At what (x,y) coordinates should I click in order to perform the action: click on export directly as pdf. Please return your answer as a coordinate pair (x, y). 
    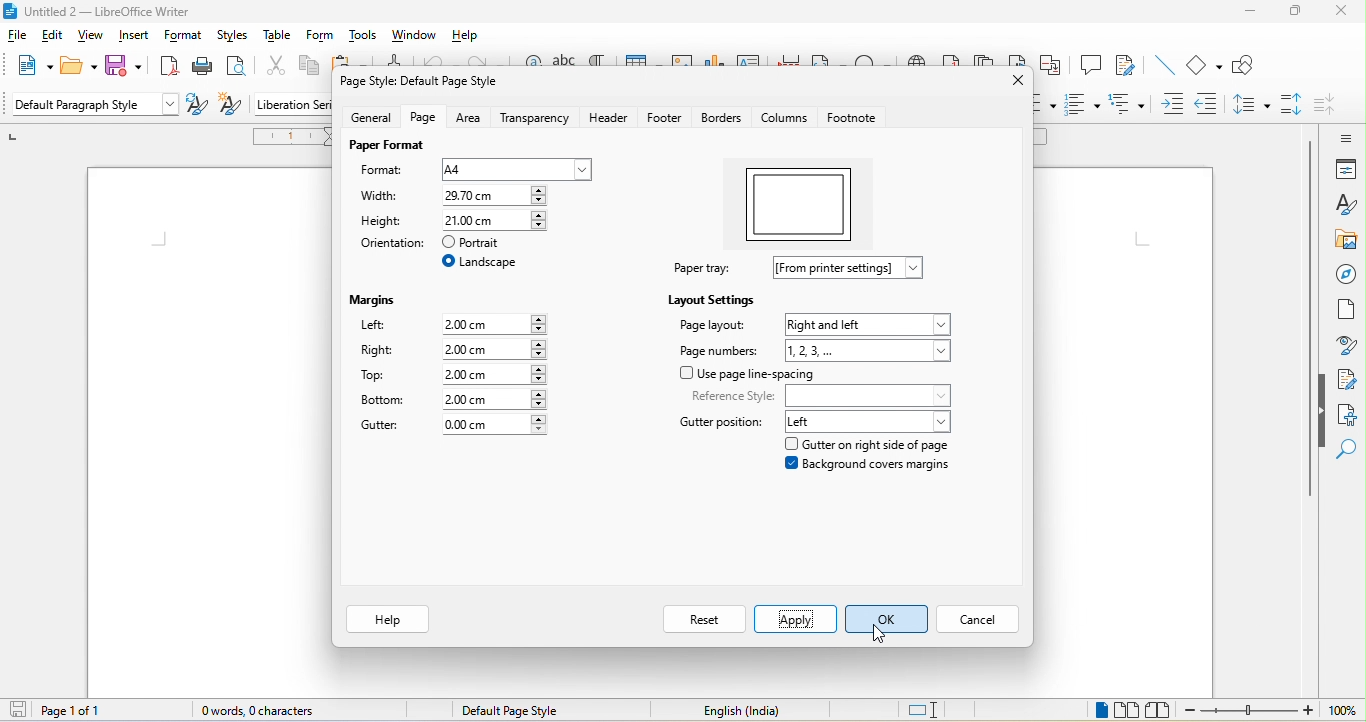
    Looking at the image, I should click on (168, 67).